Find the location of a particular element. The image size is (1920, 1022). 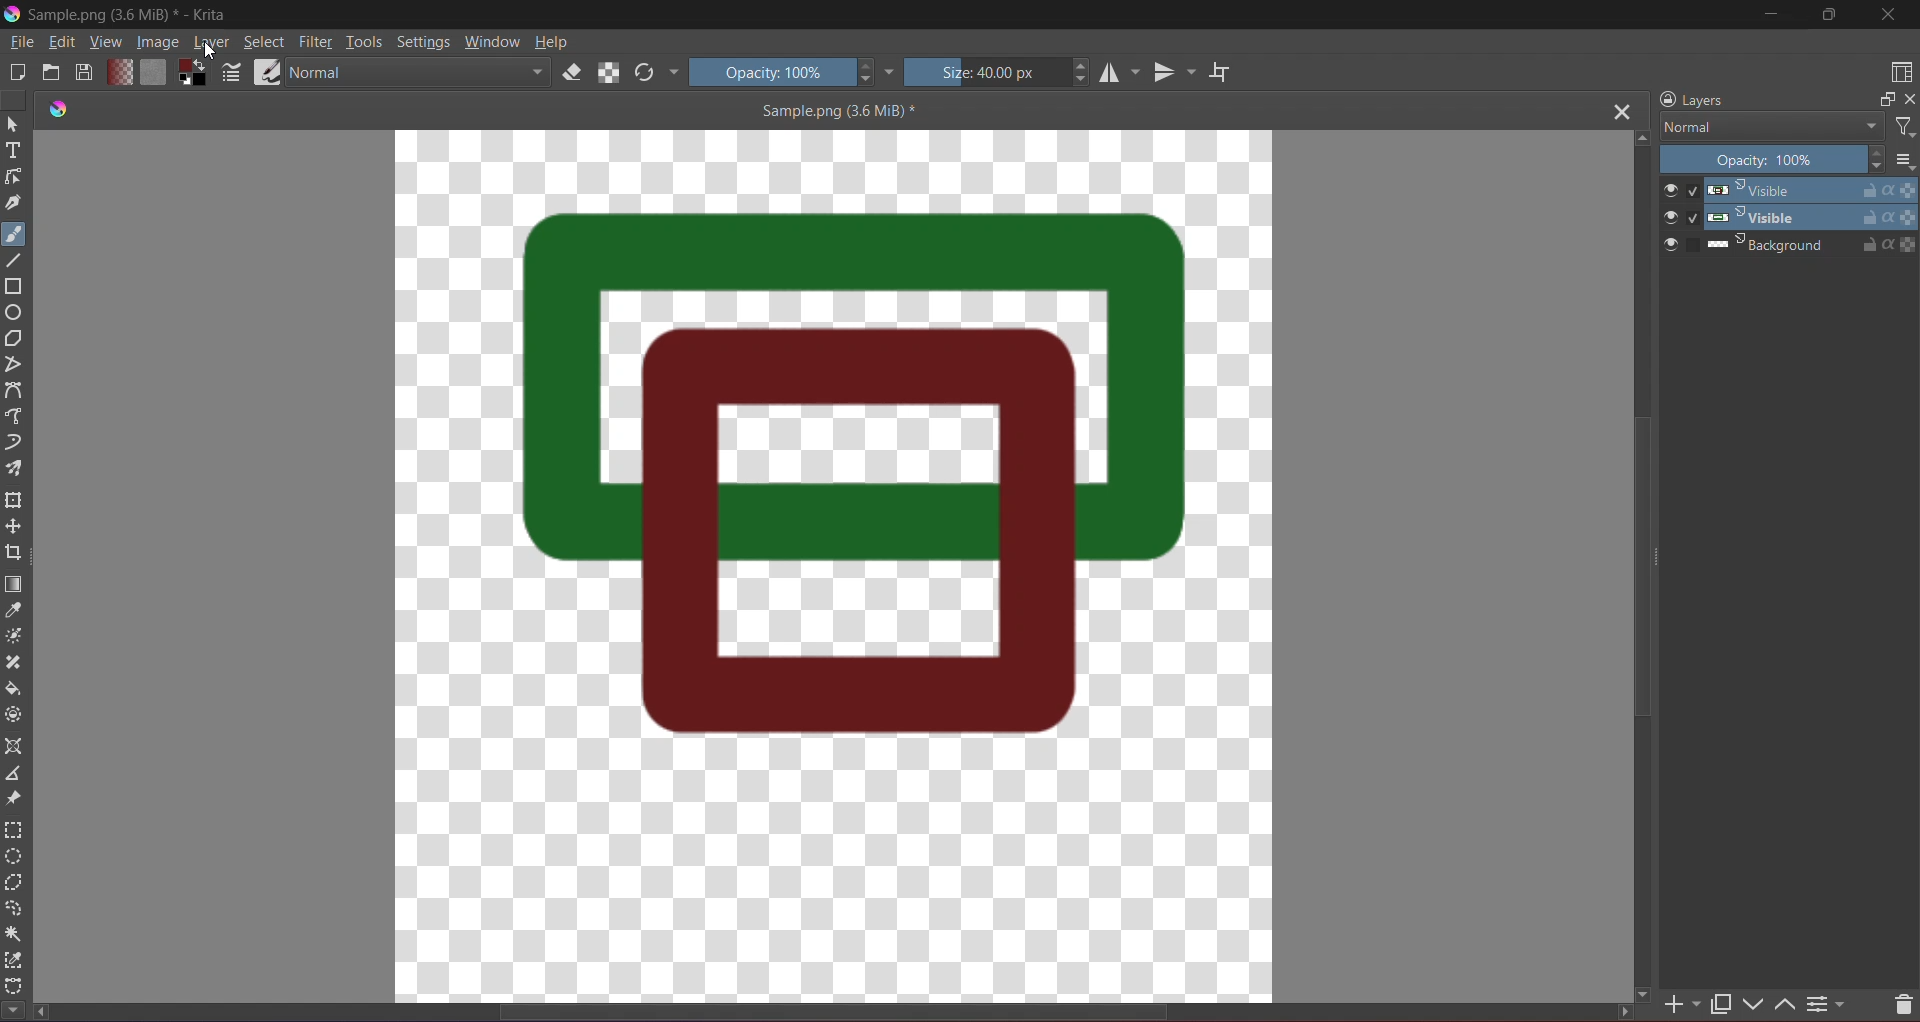

Visible is located at coordinates (1786, 190).